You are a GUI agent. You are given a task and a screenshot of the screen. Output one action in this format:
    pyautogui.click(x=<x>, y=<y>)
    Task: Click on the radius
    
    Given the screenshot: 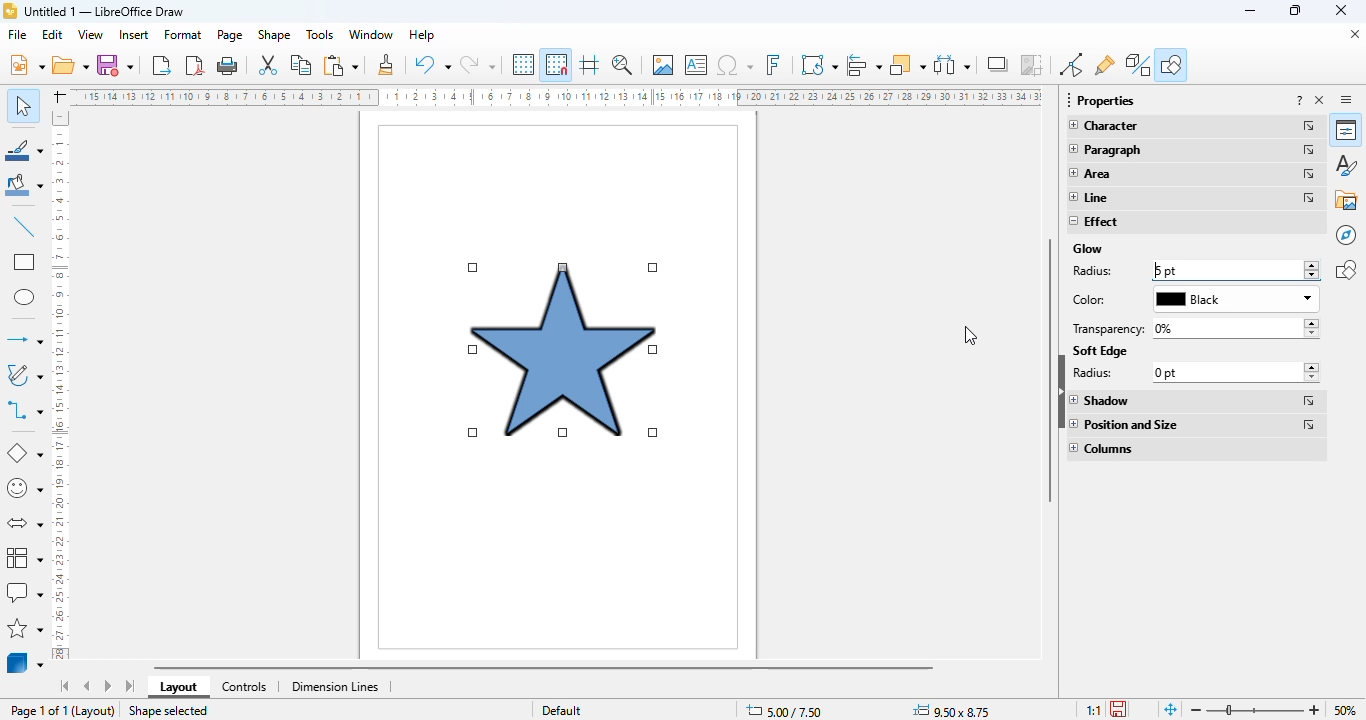 What is the action you would take?
    pyautogui.click(x=1106, y=375)
    